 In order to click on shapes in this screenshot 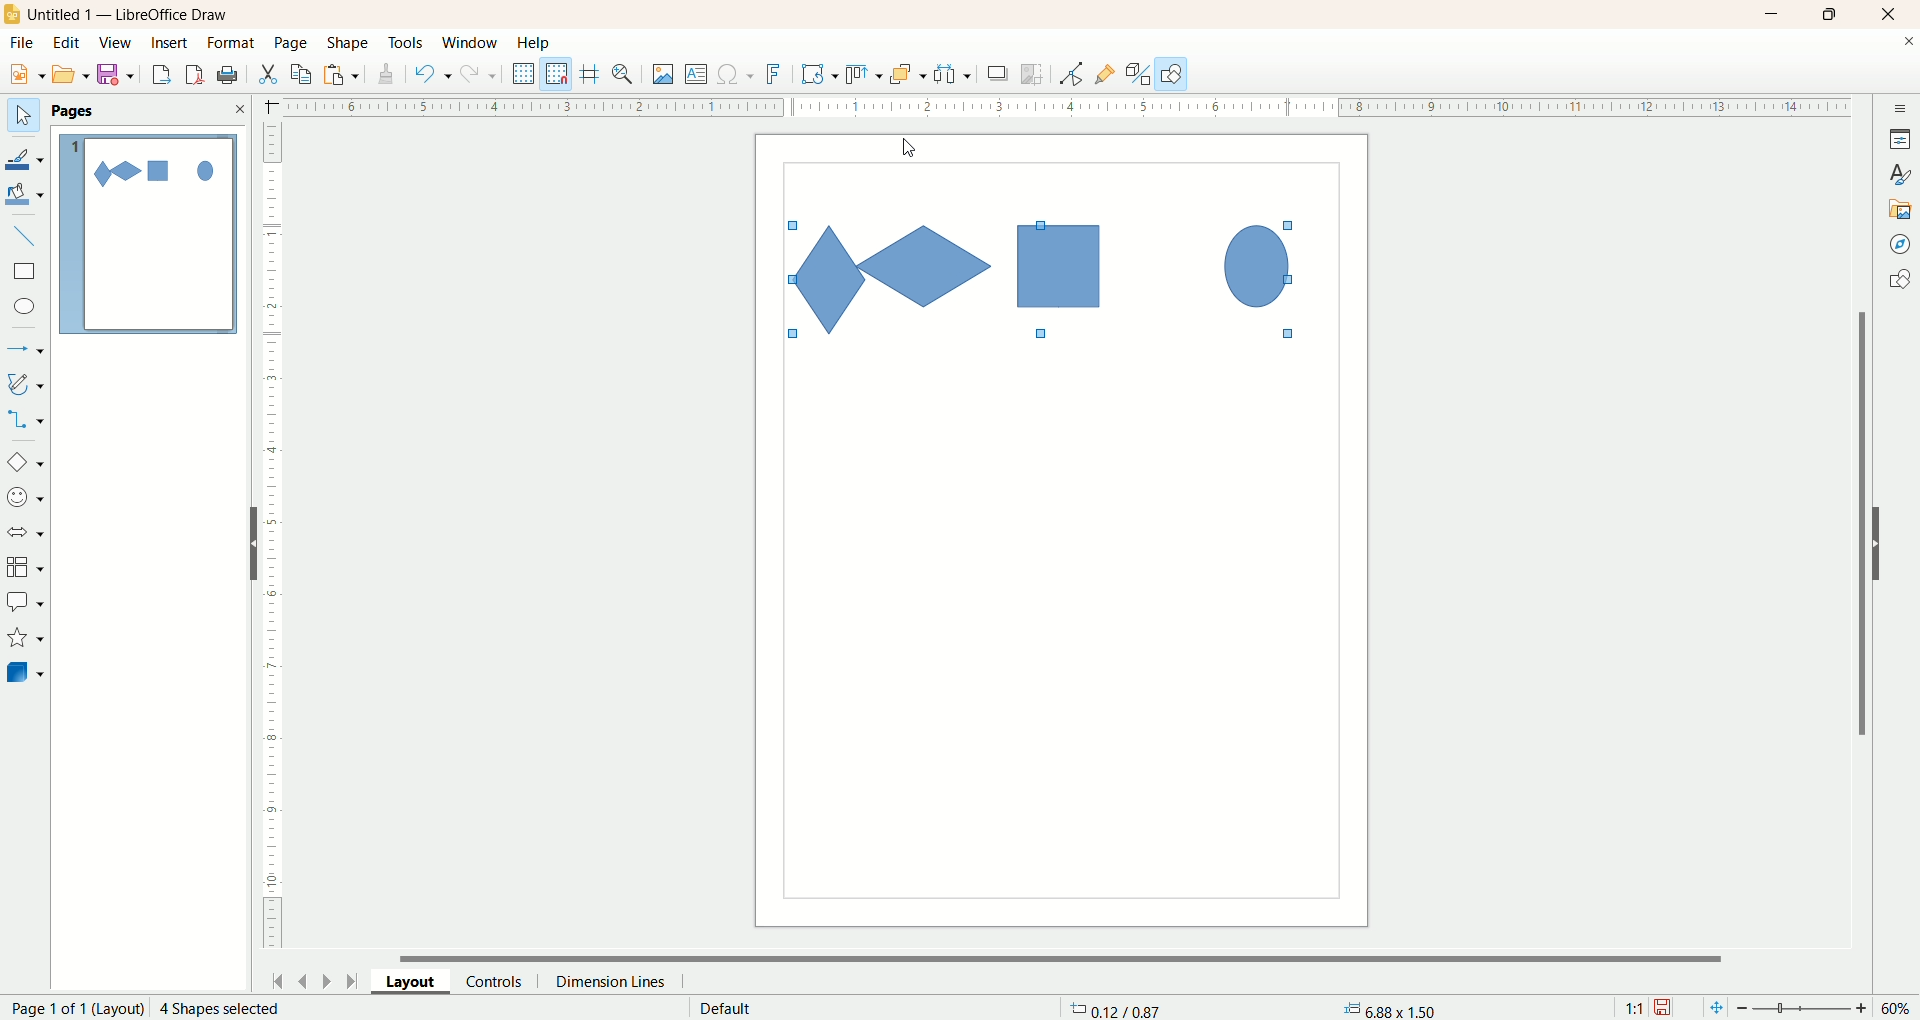, I will do `click(1899, 282)`.